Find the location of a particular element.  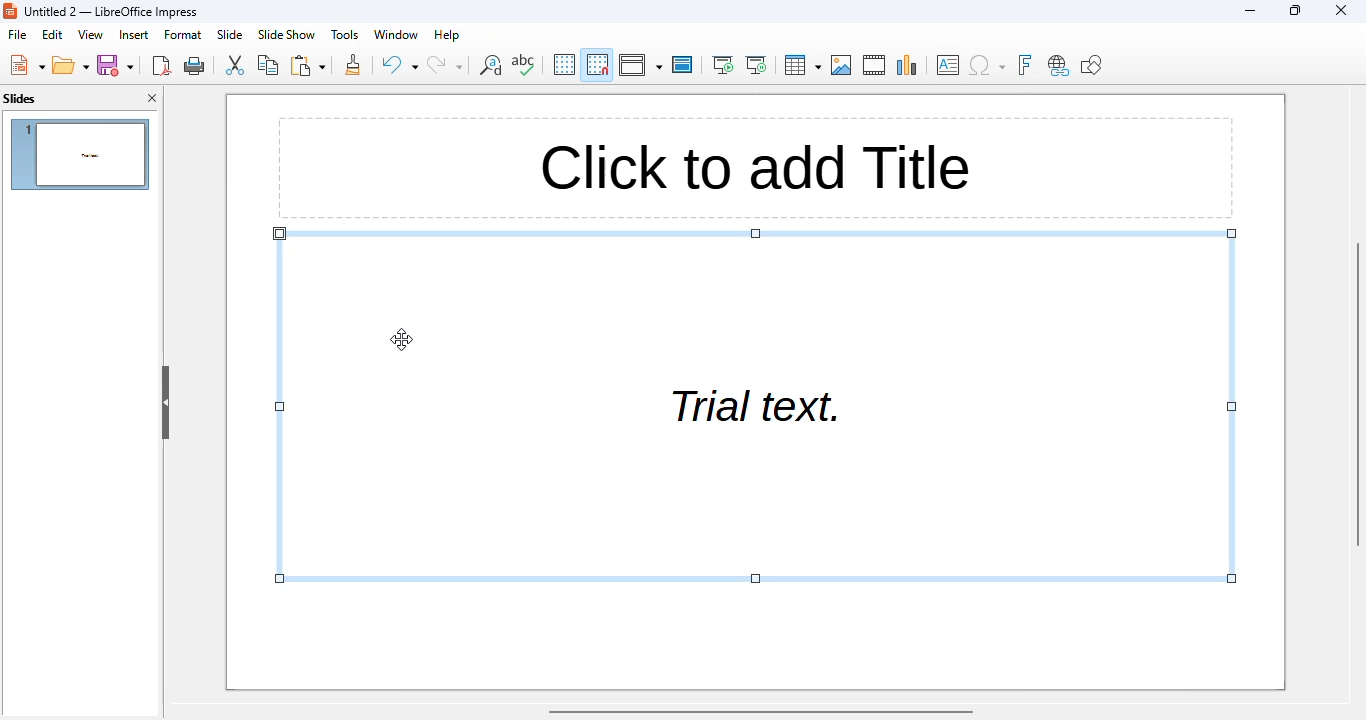

display grid is located at coordinates (563, 65).